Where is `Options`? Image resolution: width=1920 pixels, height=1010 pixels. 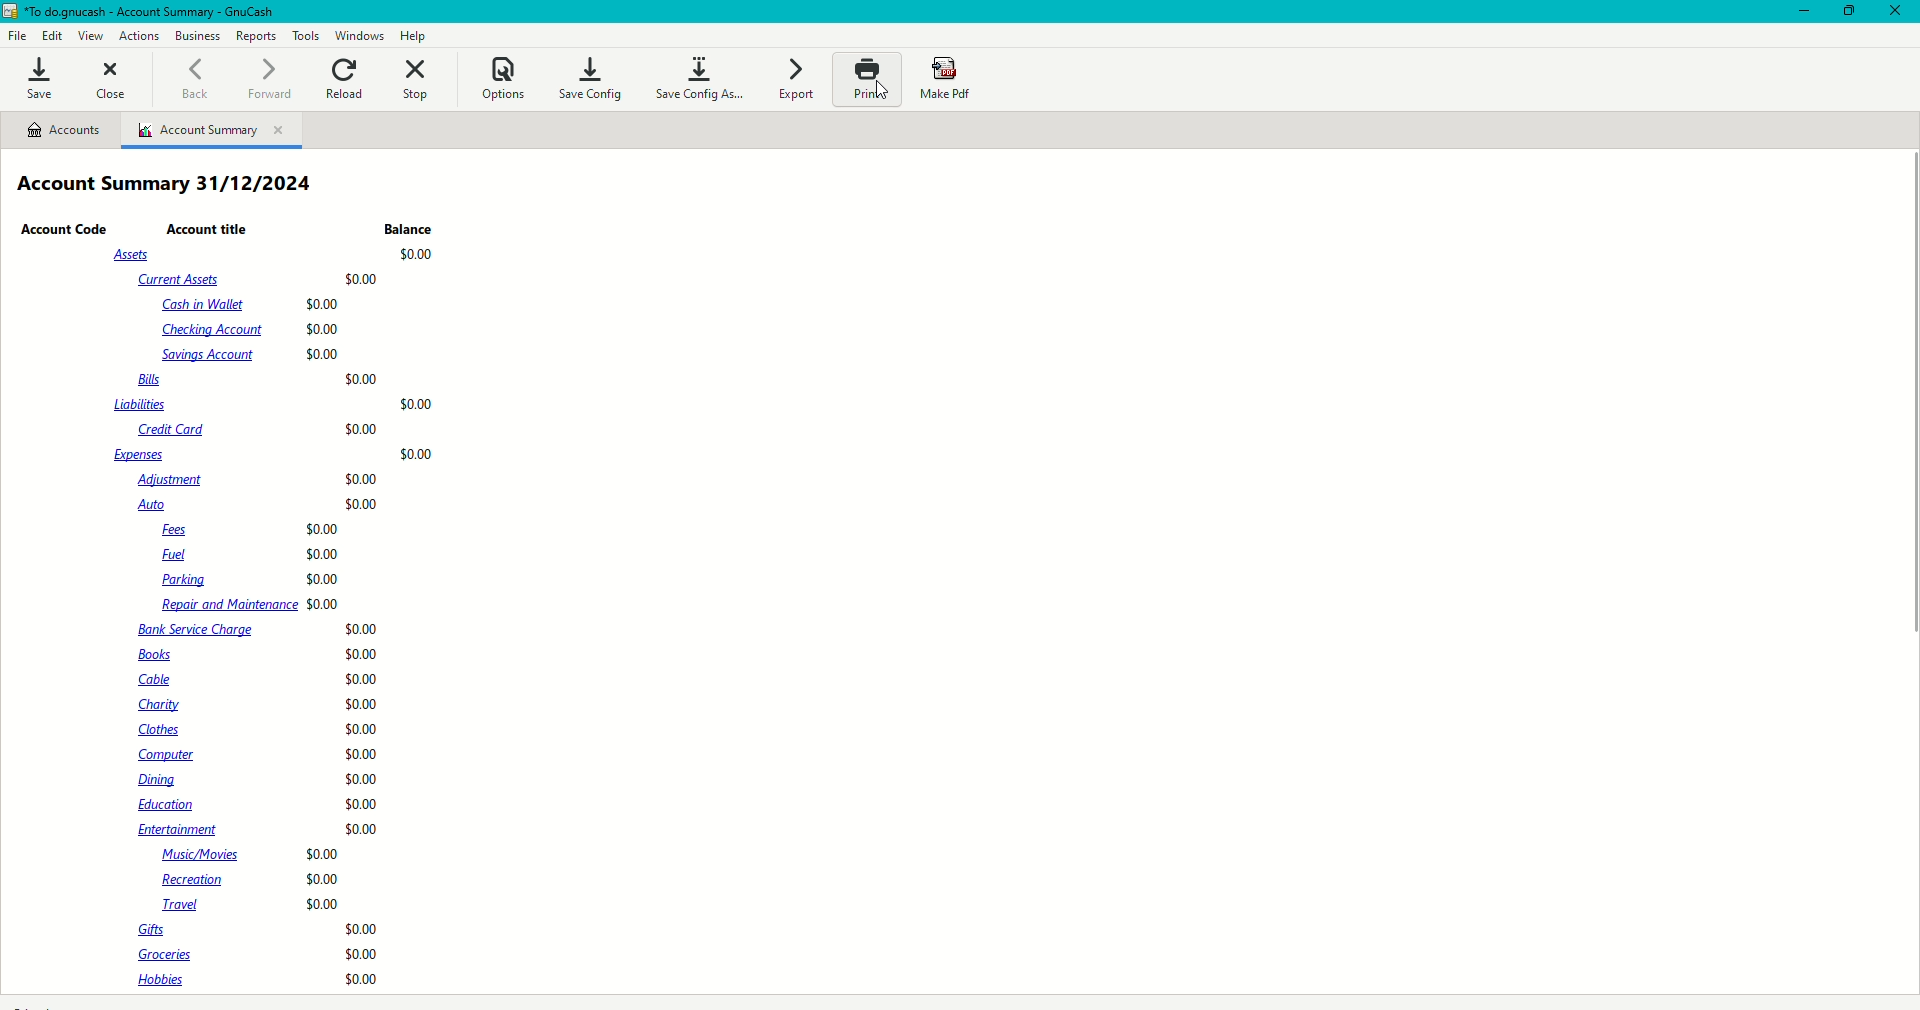
Options is located at coordinates (503, 77).